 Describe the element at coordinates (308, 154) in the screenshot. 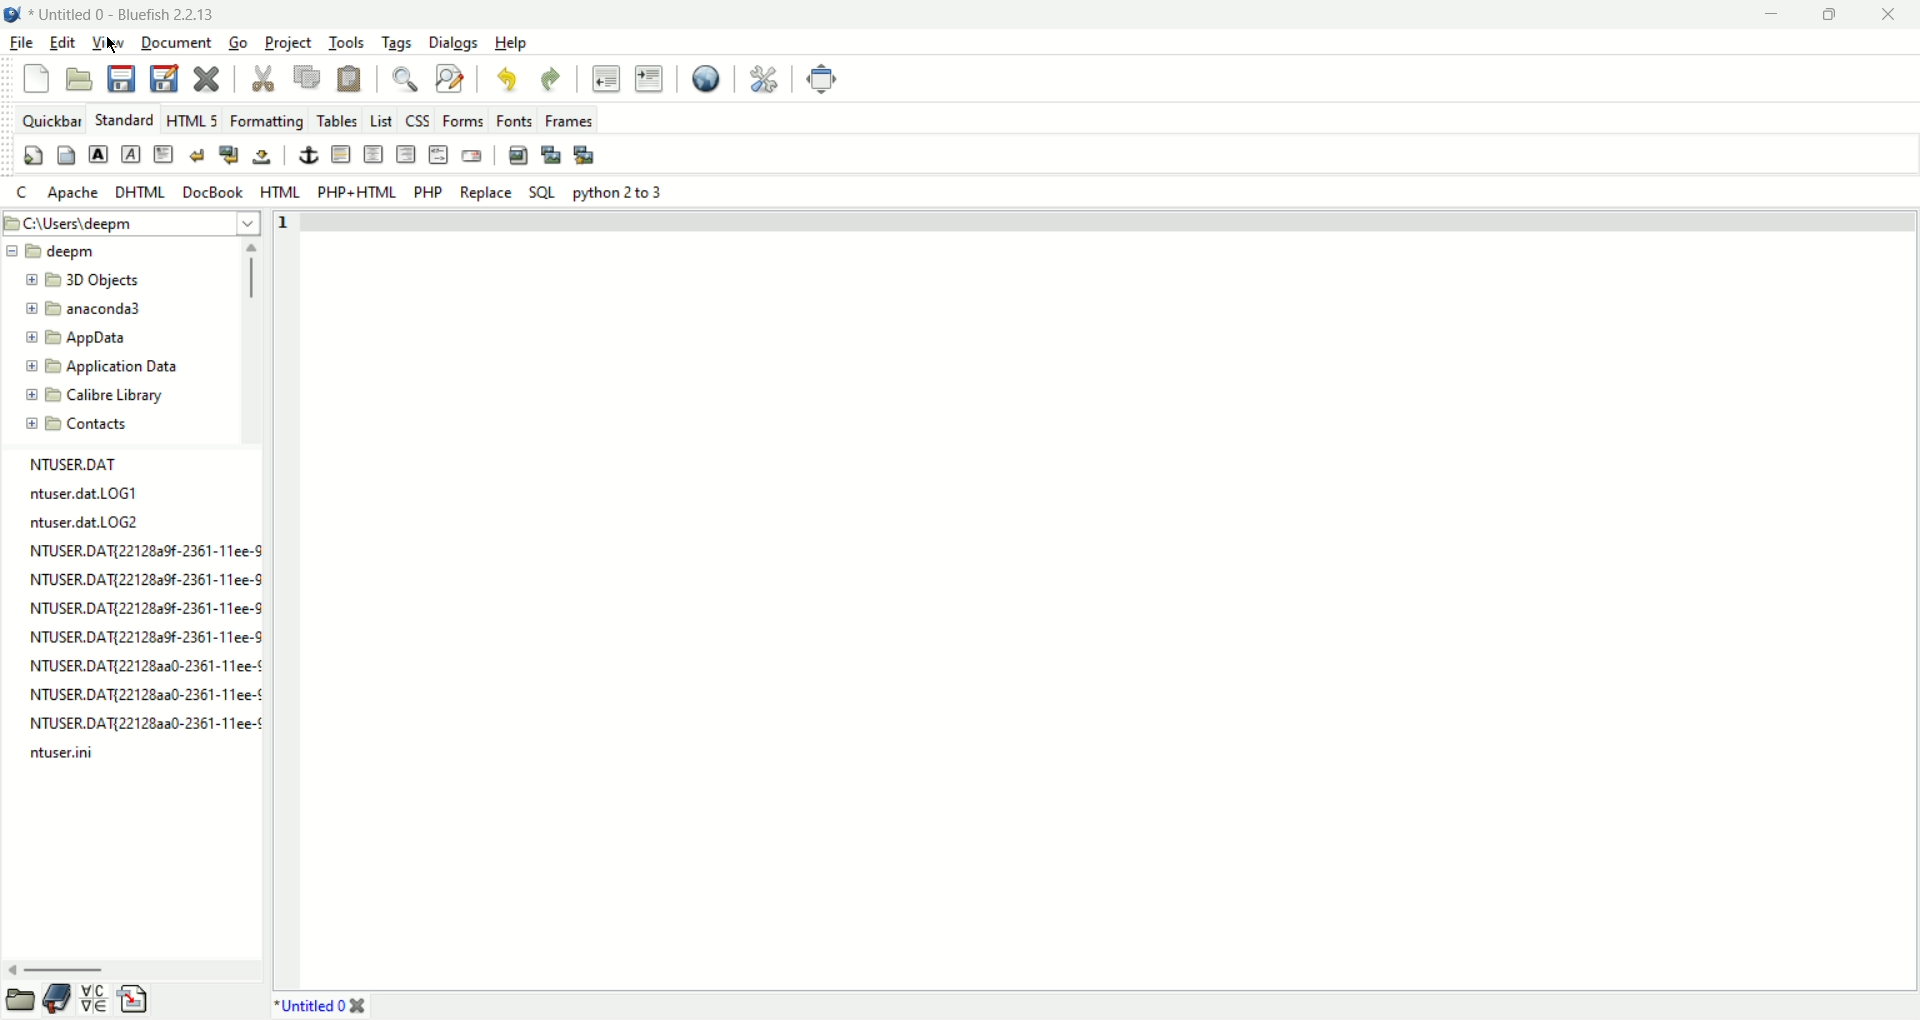

I see `anchor` at that location.